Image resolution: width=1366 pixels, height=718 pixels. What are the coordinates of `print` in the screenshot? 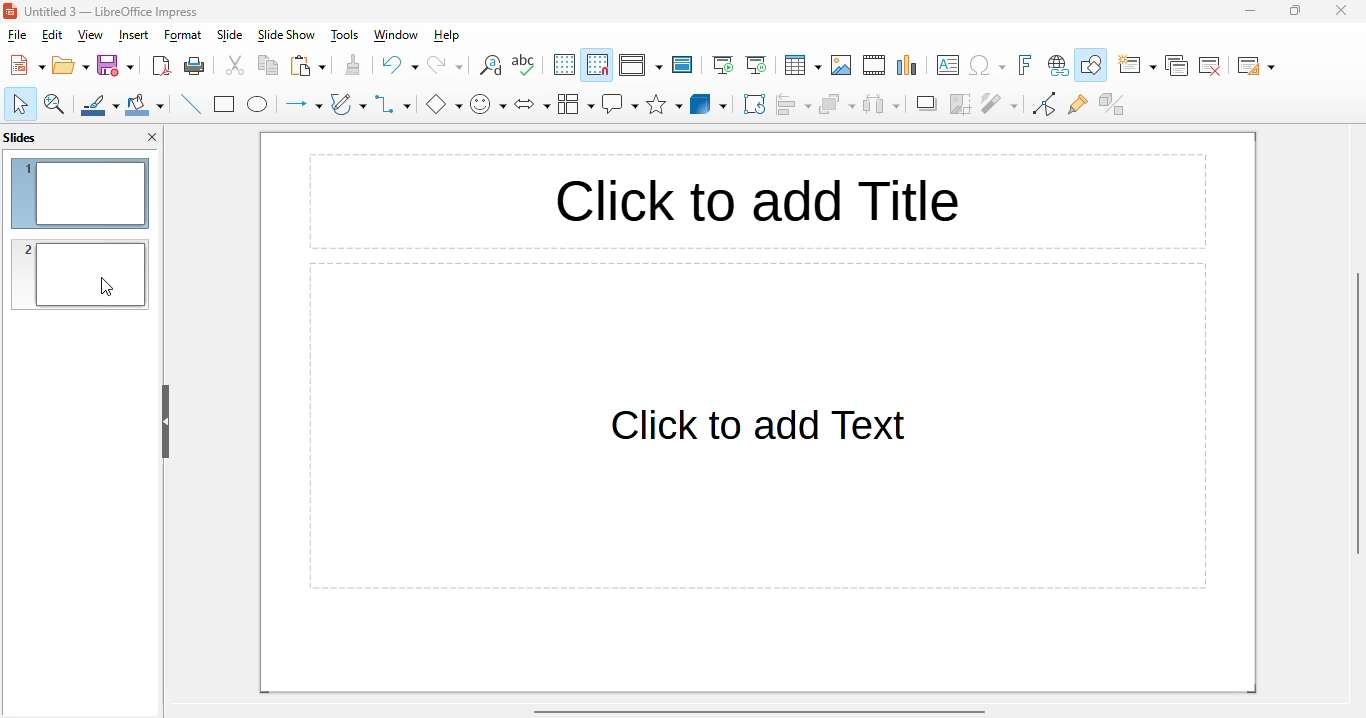 It's located at (196, 67).